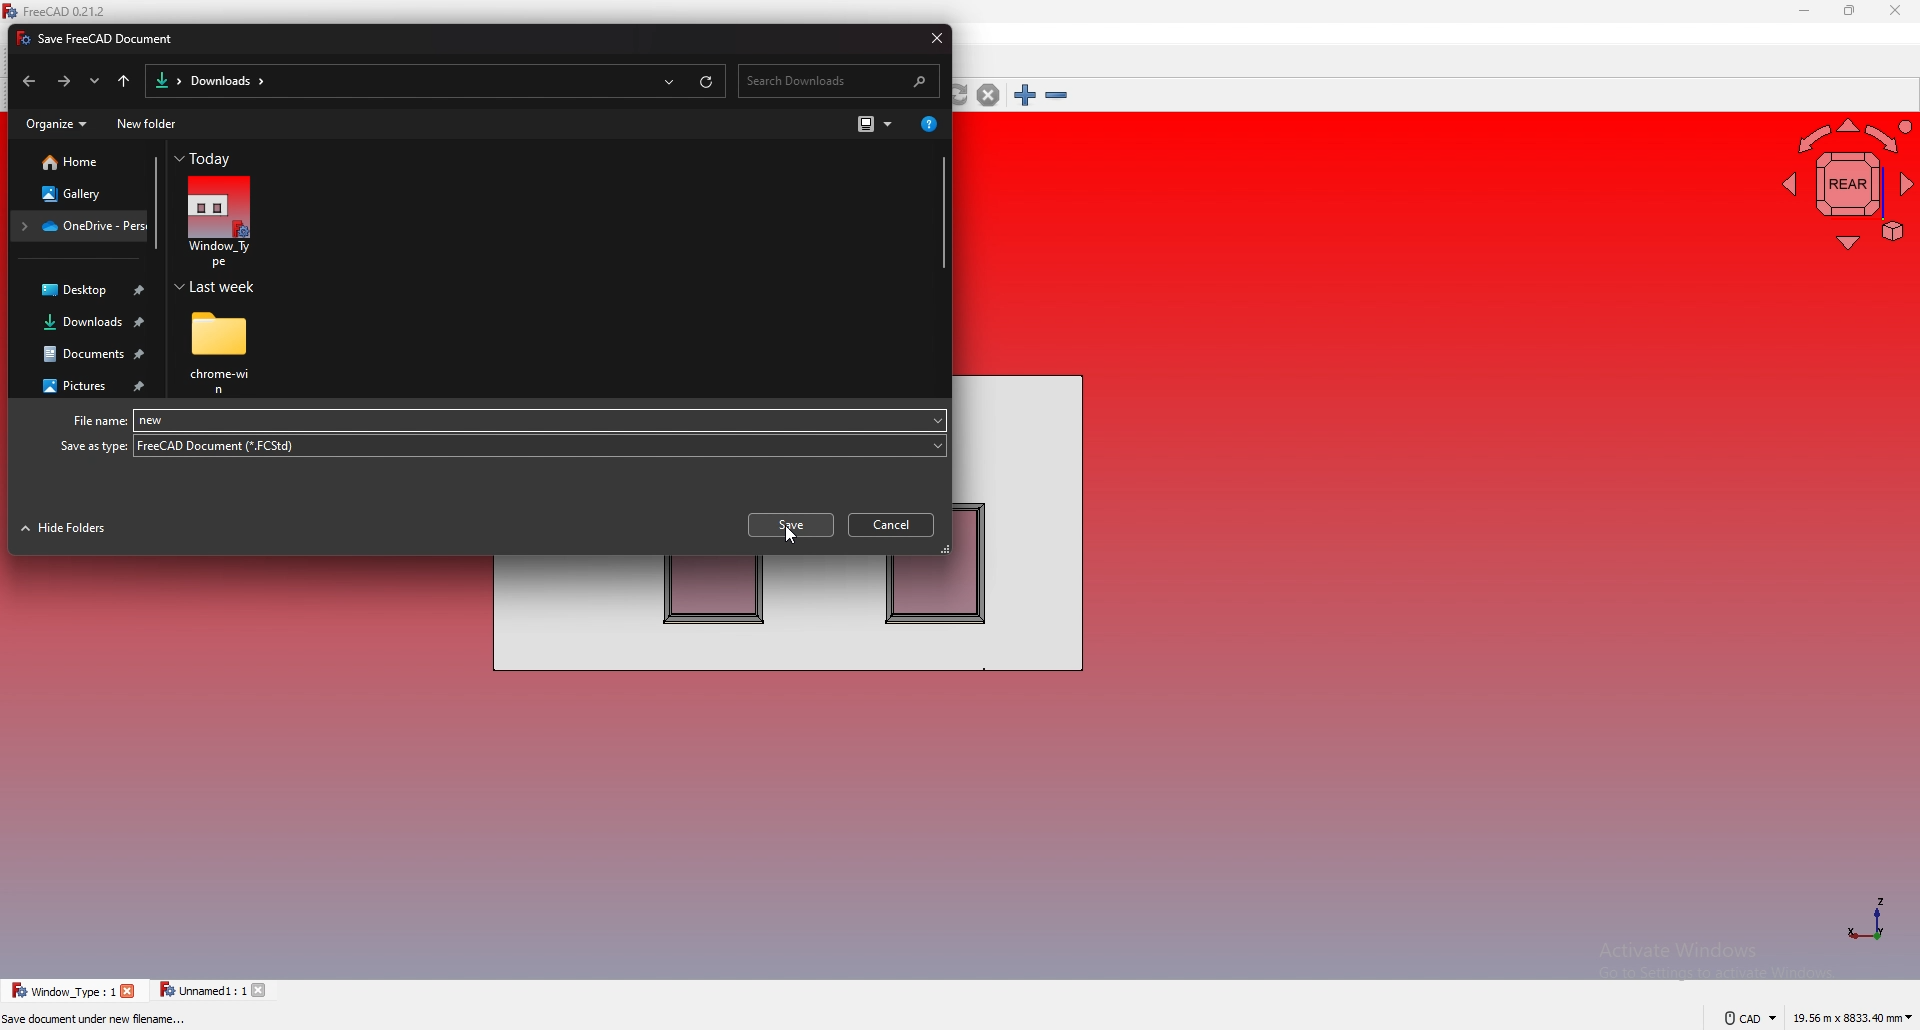 The height and width of the screenshot is (1030, 1920). I want to click on resize, so click(1849, 12).